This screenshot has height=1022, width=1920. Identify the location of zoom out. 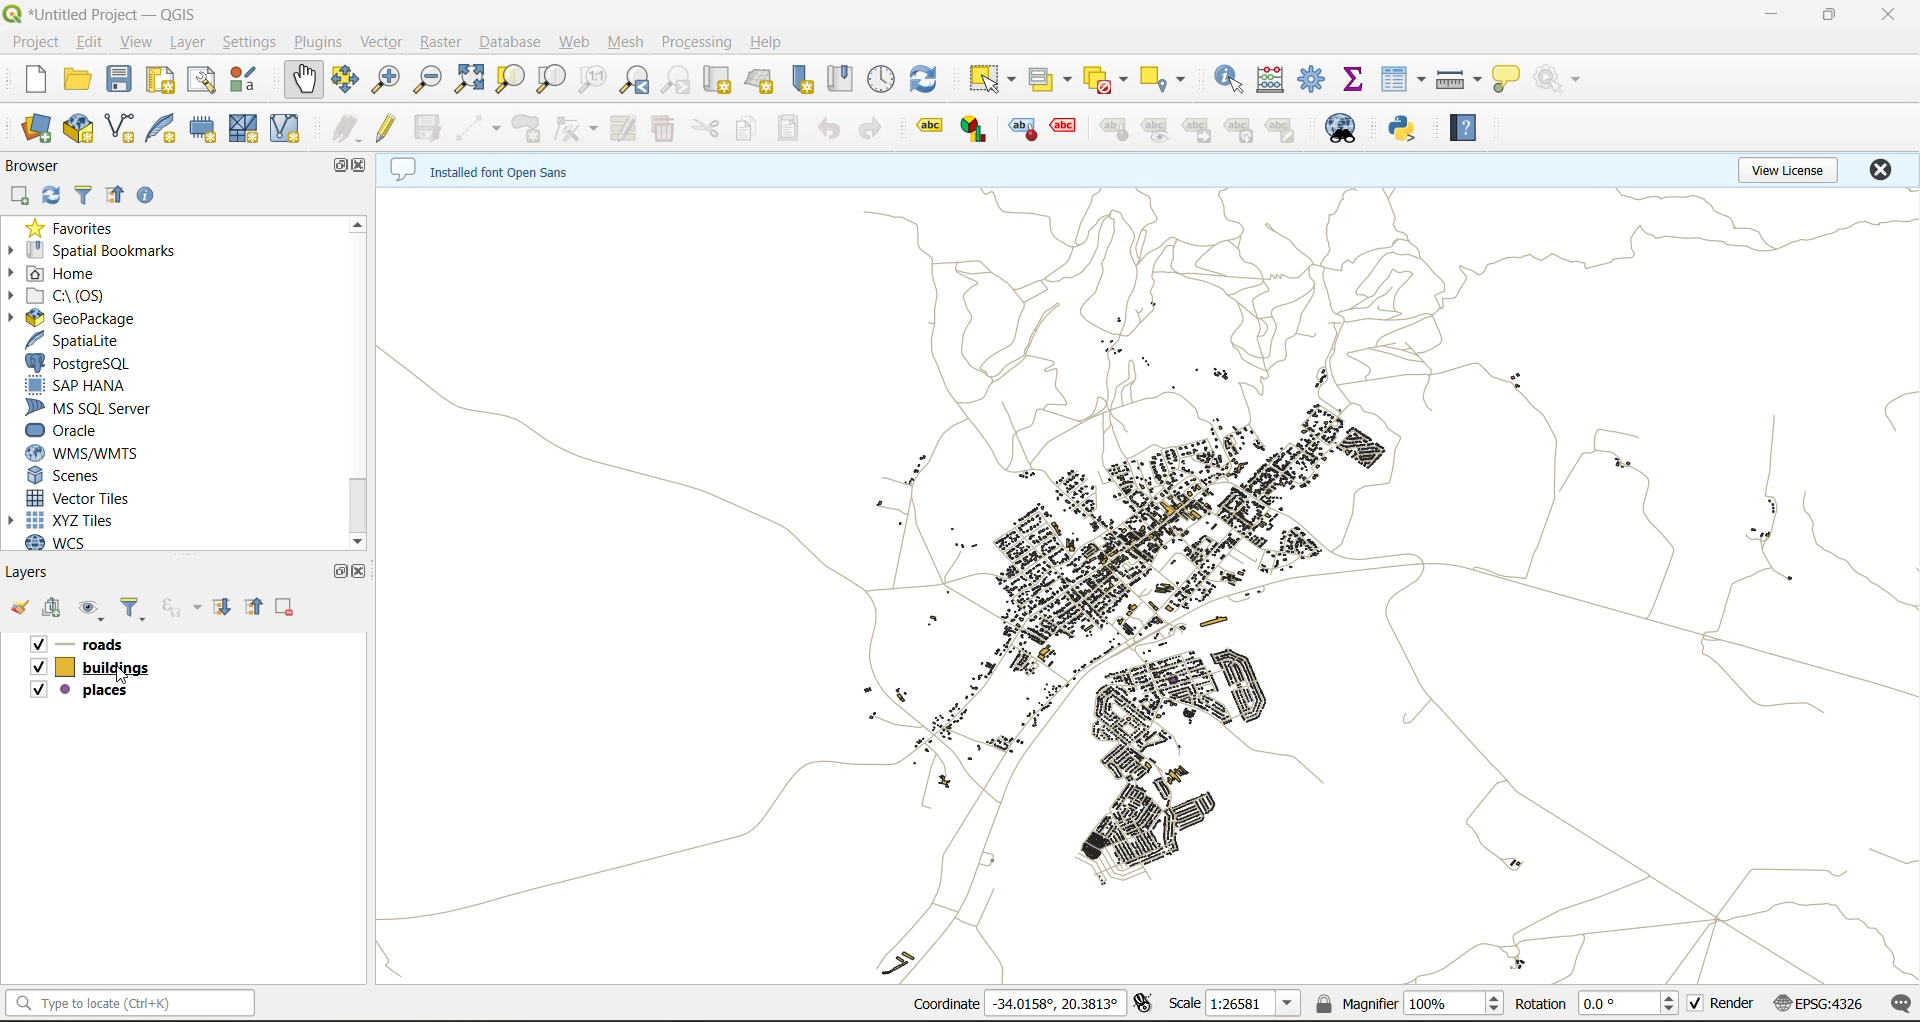
(430, 83).